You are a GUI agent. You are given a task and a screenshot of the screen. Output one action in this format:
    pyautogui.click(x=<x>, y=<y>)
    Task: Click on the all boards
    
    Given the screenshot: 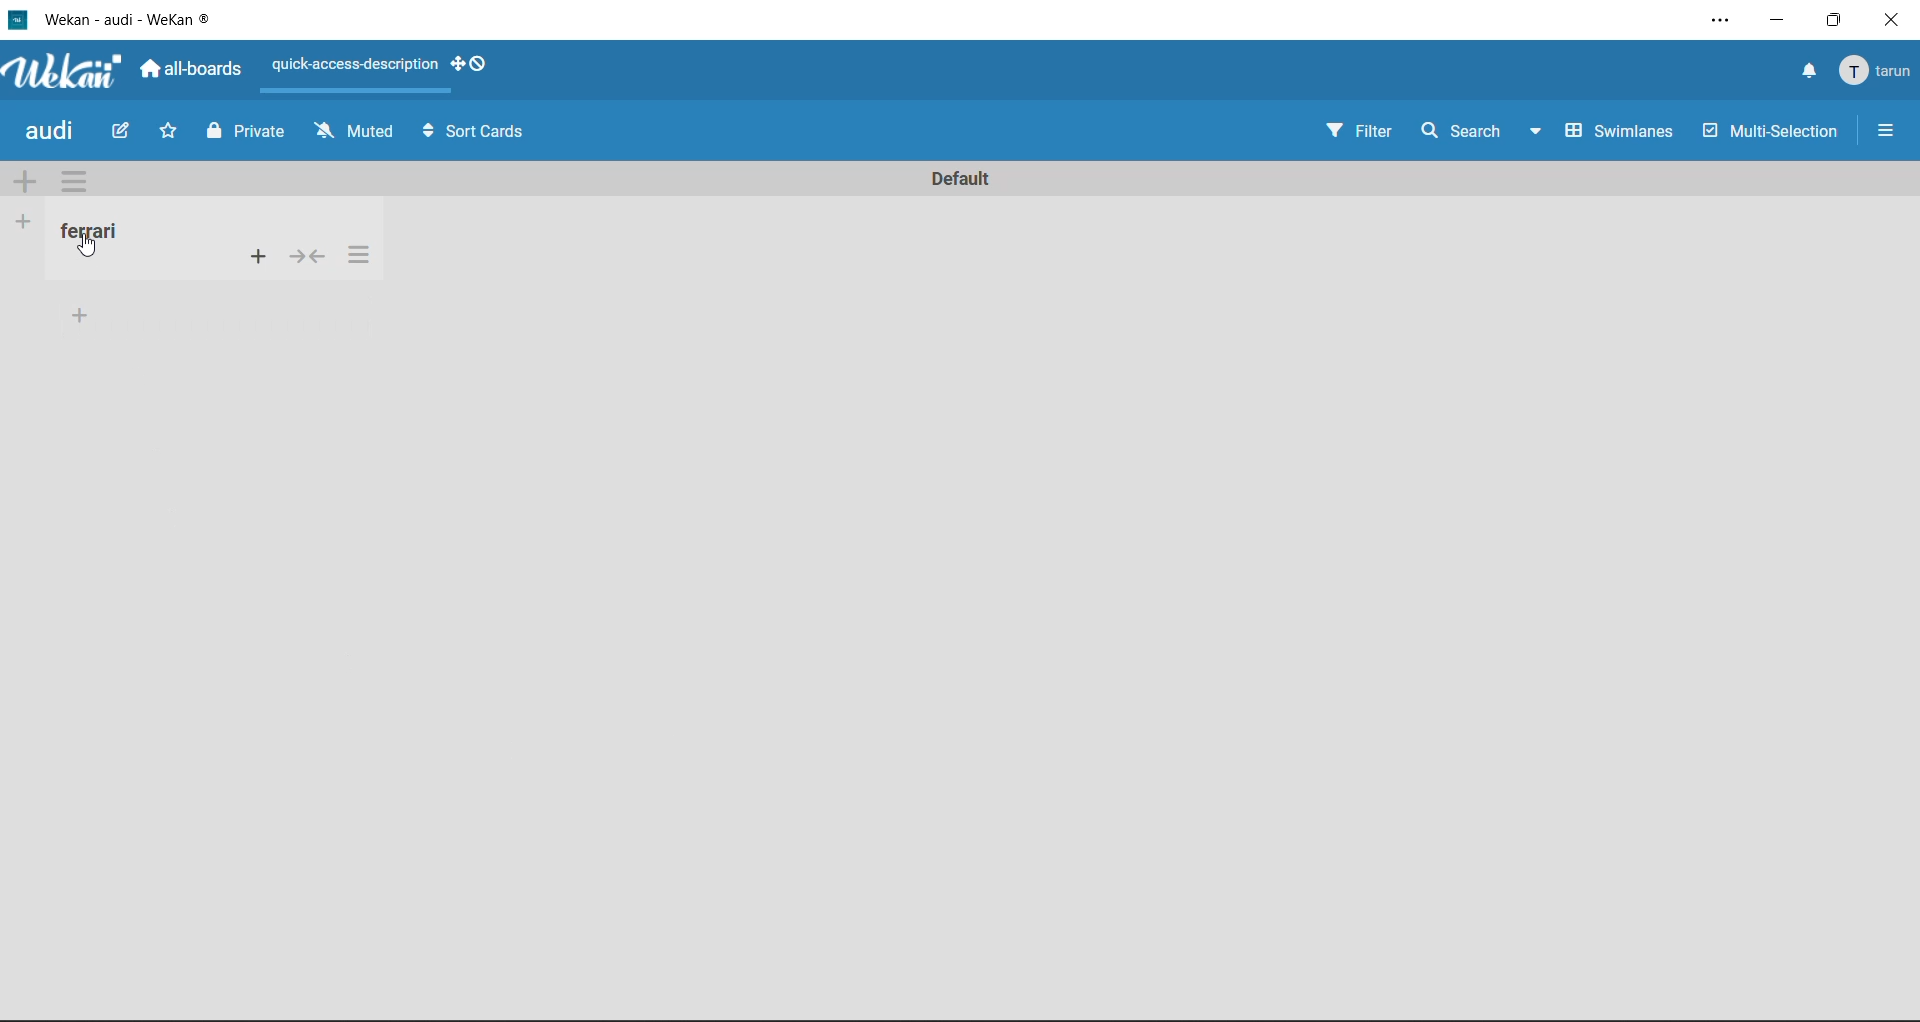 What is the action you would take?
    pyautogui.click(x=192, y=71)
    